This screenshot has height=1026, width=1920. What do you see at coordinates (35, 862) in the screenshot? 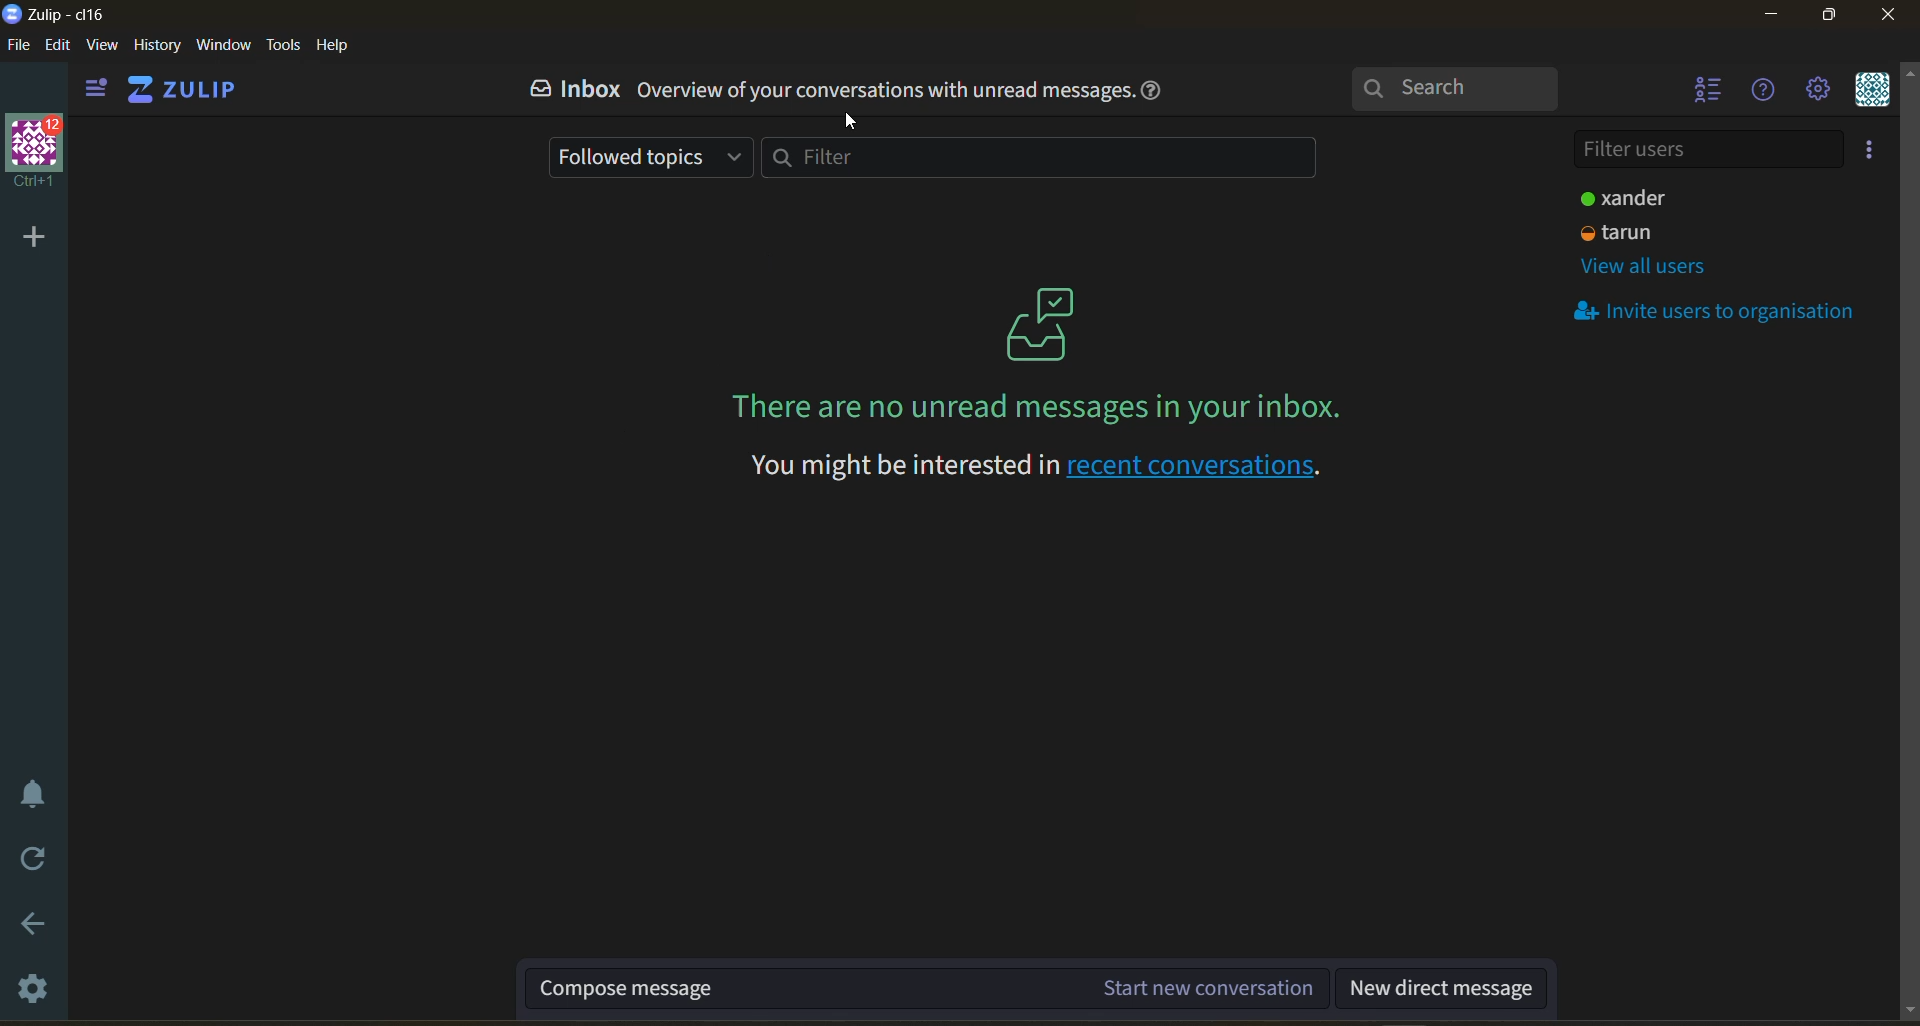
I see `reload` at bounding box center [35, 862].